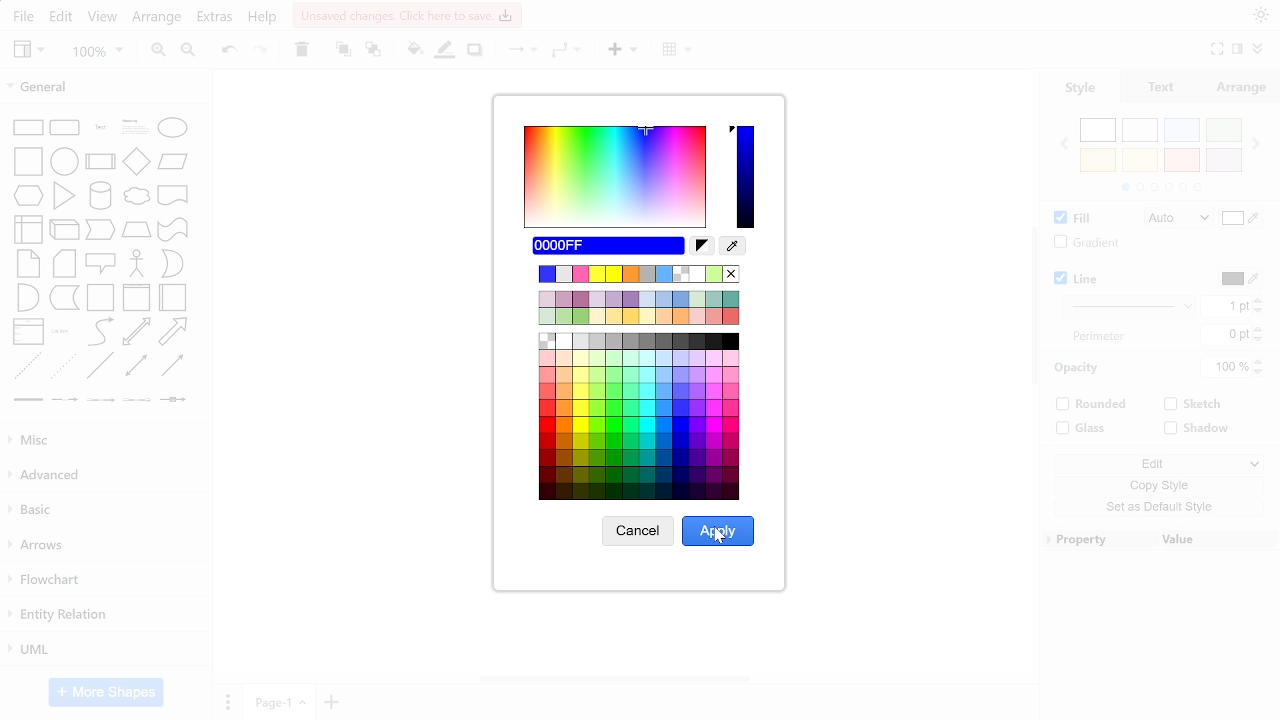  I want to click on edit, so click(62, 17).